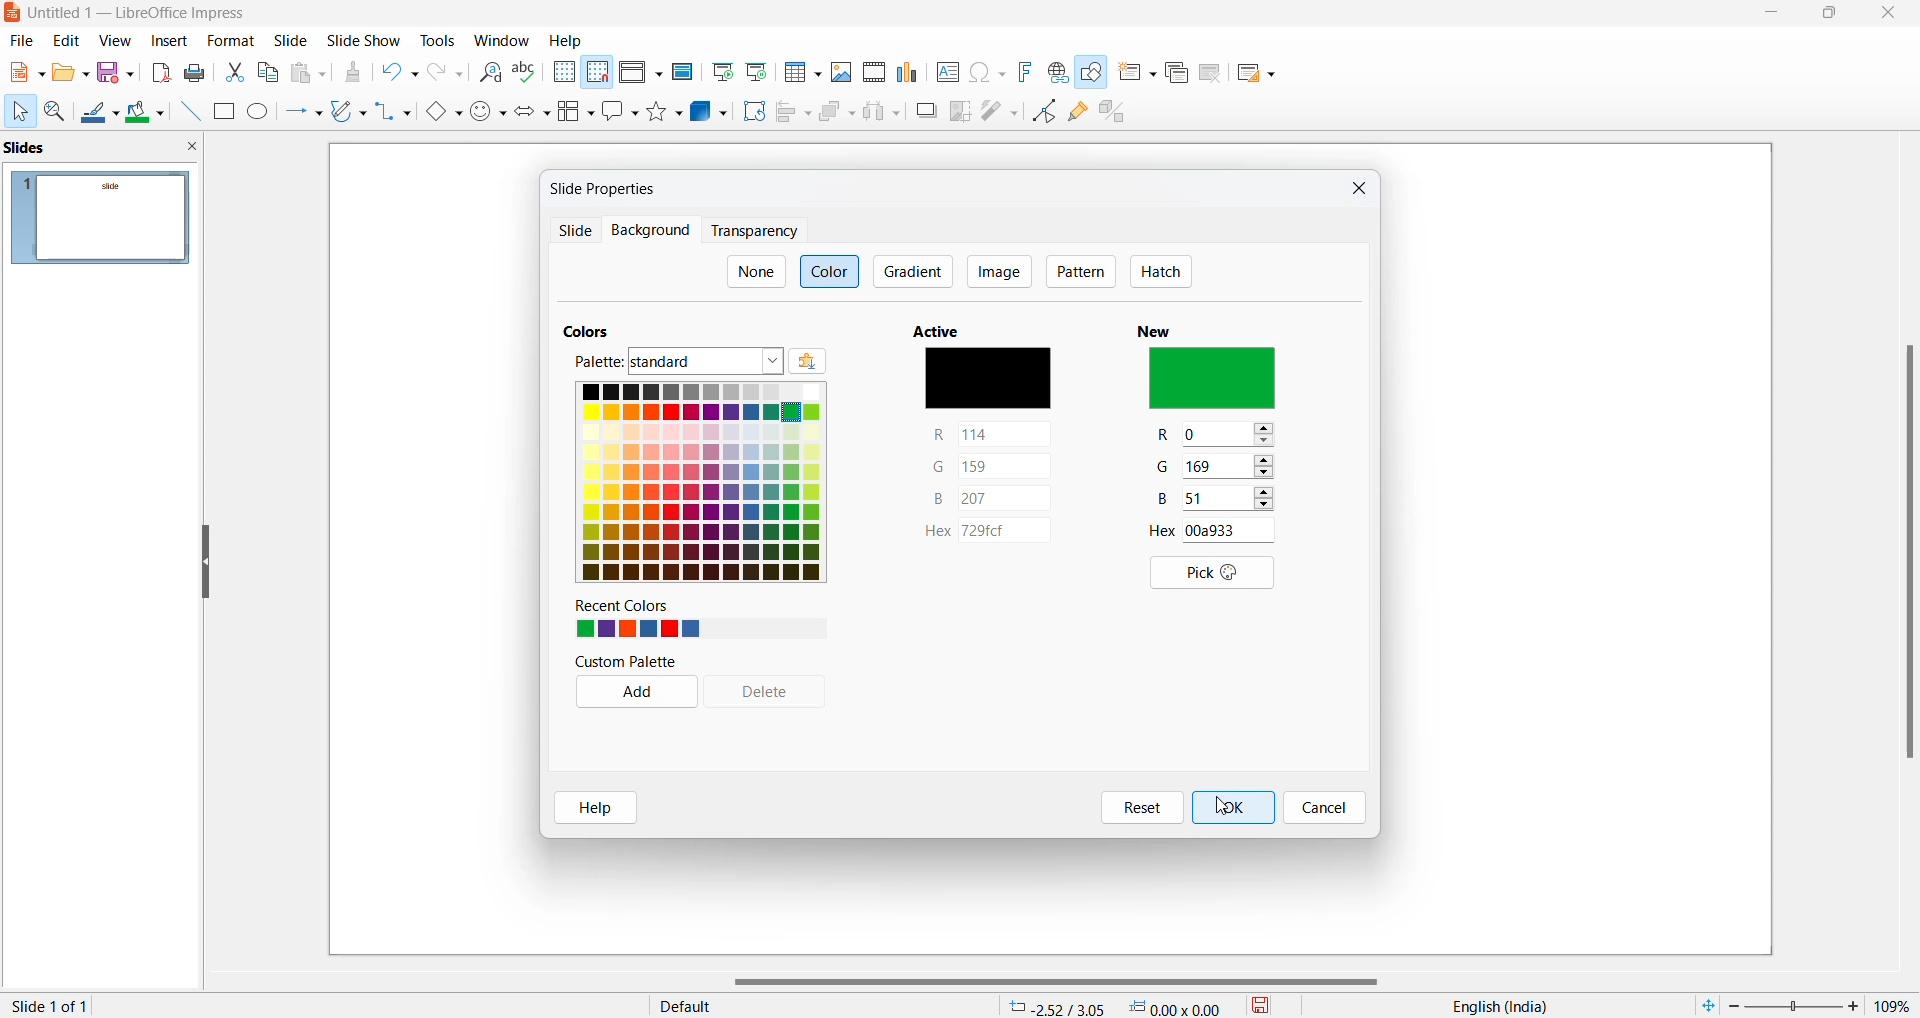 The height and width of the screenshot is (1018, 1920). Describe the element at coordinates (1165, 531) in the screenshot. I see `hex value ` at that location.